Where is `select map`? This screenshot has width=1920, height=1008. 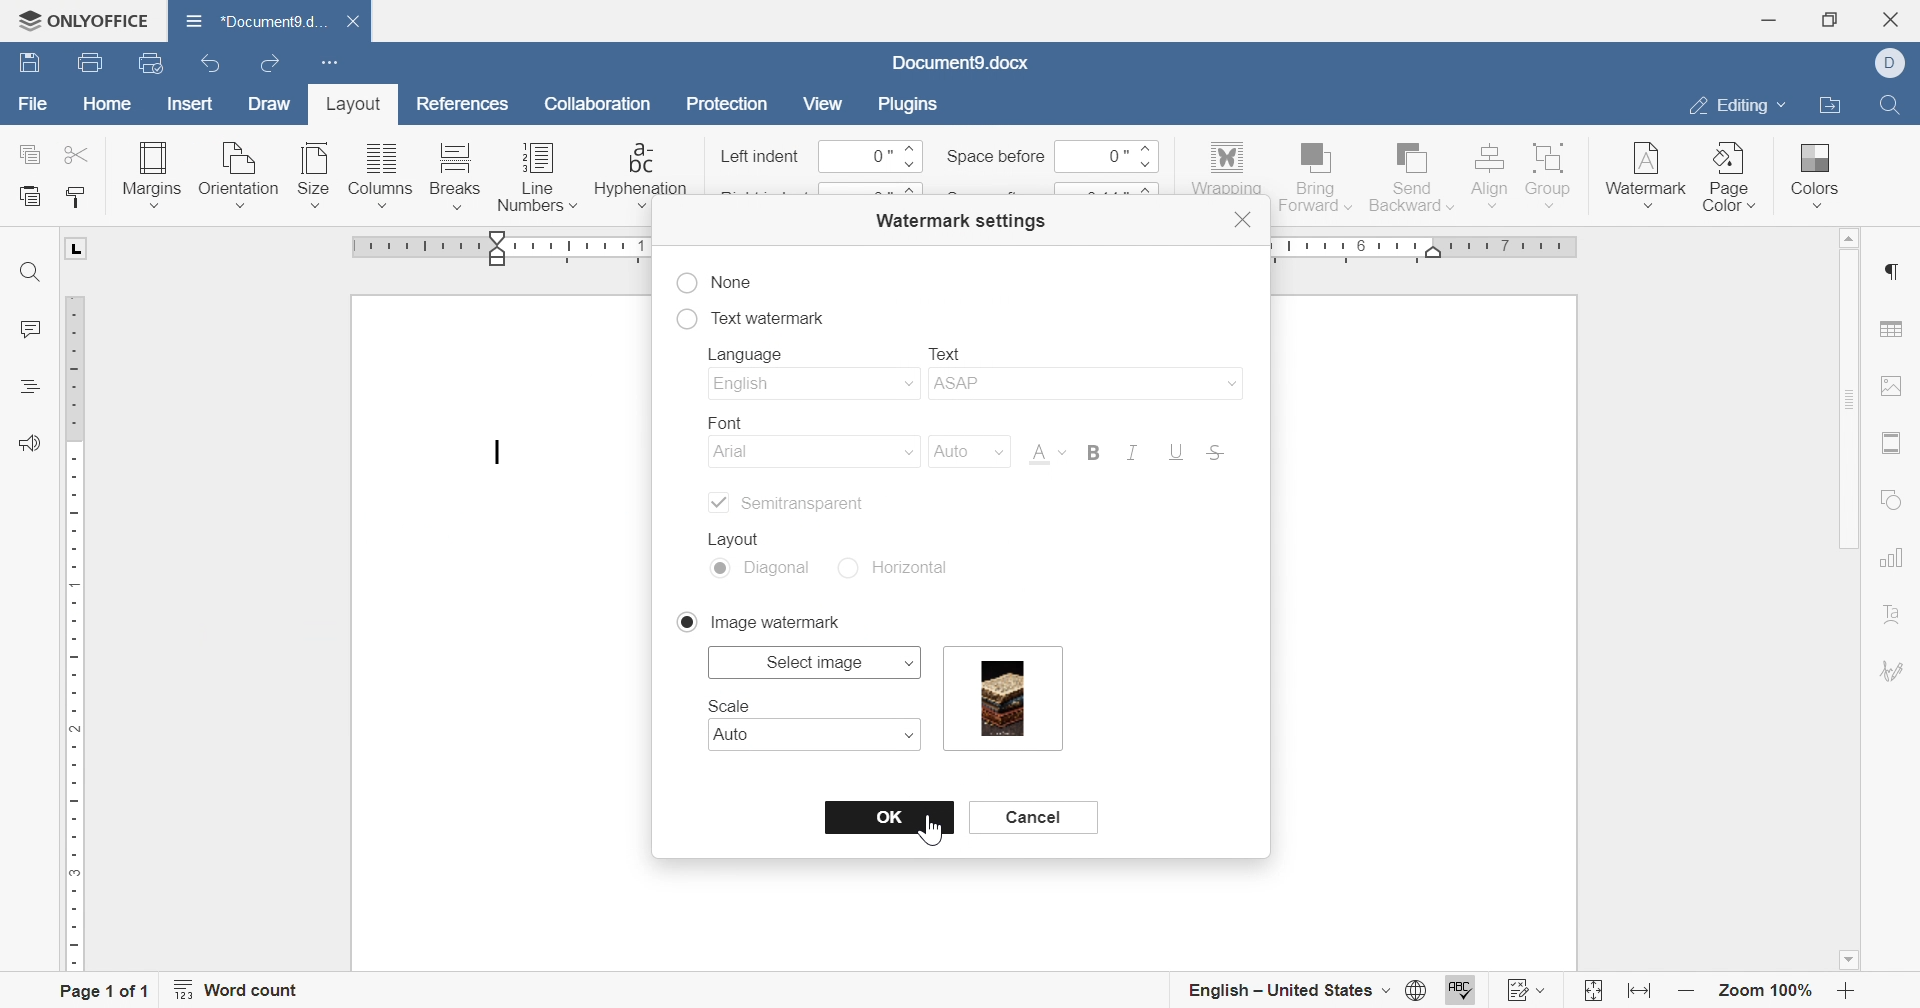
select map is located at coordinates (817, 661).